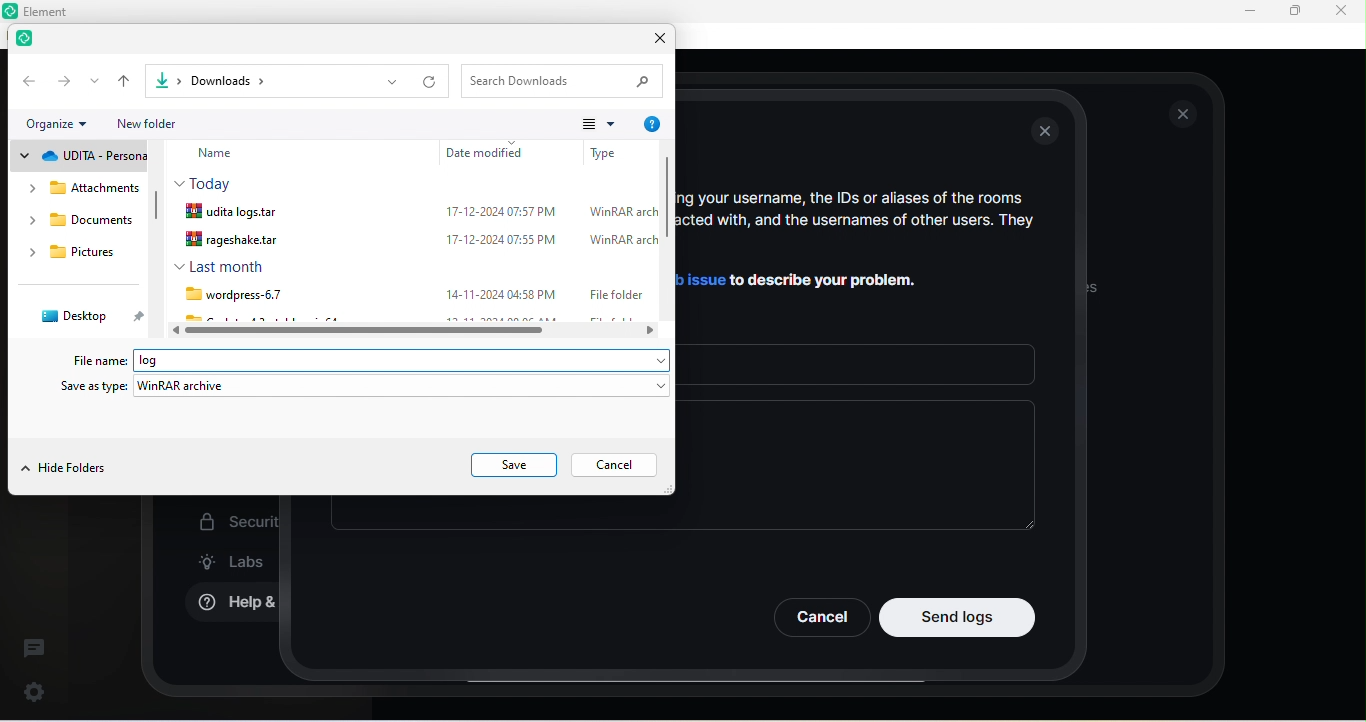 Image resolution: width=1366 pixels, height=722 pixels. What do you see at coordinates (35, 688) in the screenshot?
I see `quick setting` at bounding box center [35, 688].